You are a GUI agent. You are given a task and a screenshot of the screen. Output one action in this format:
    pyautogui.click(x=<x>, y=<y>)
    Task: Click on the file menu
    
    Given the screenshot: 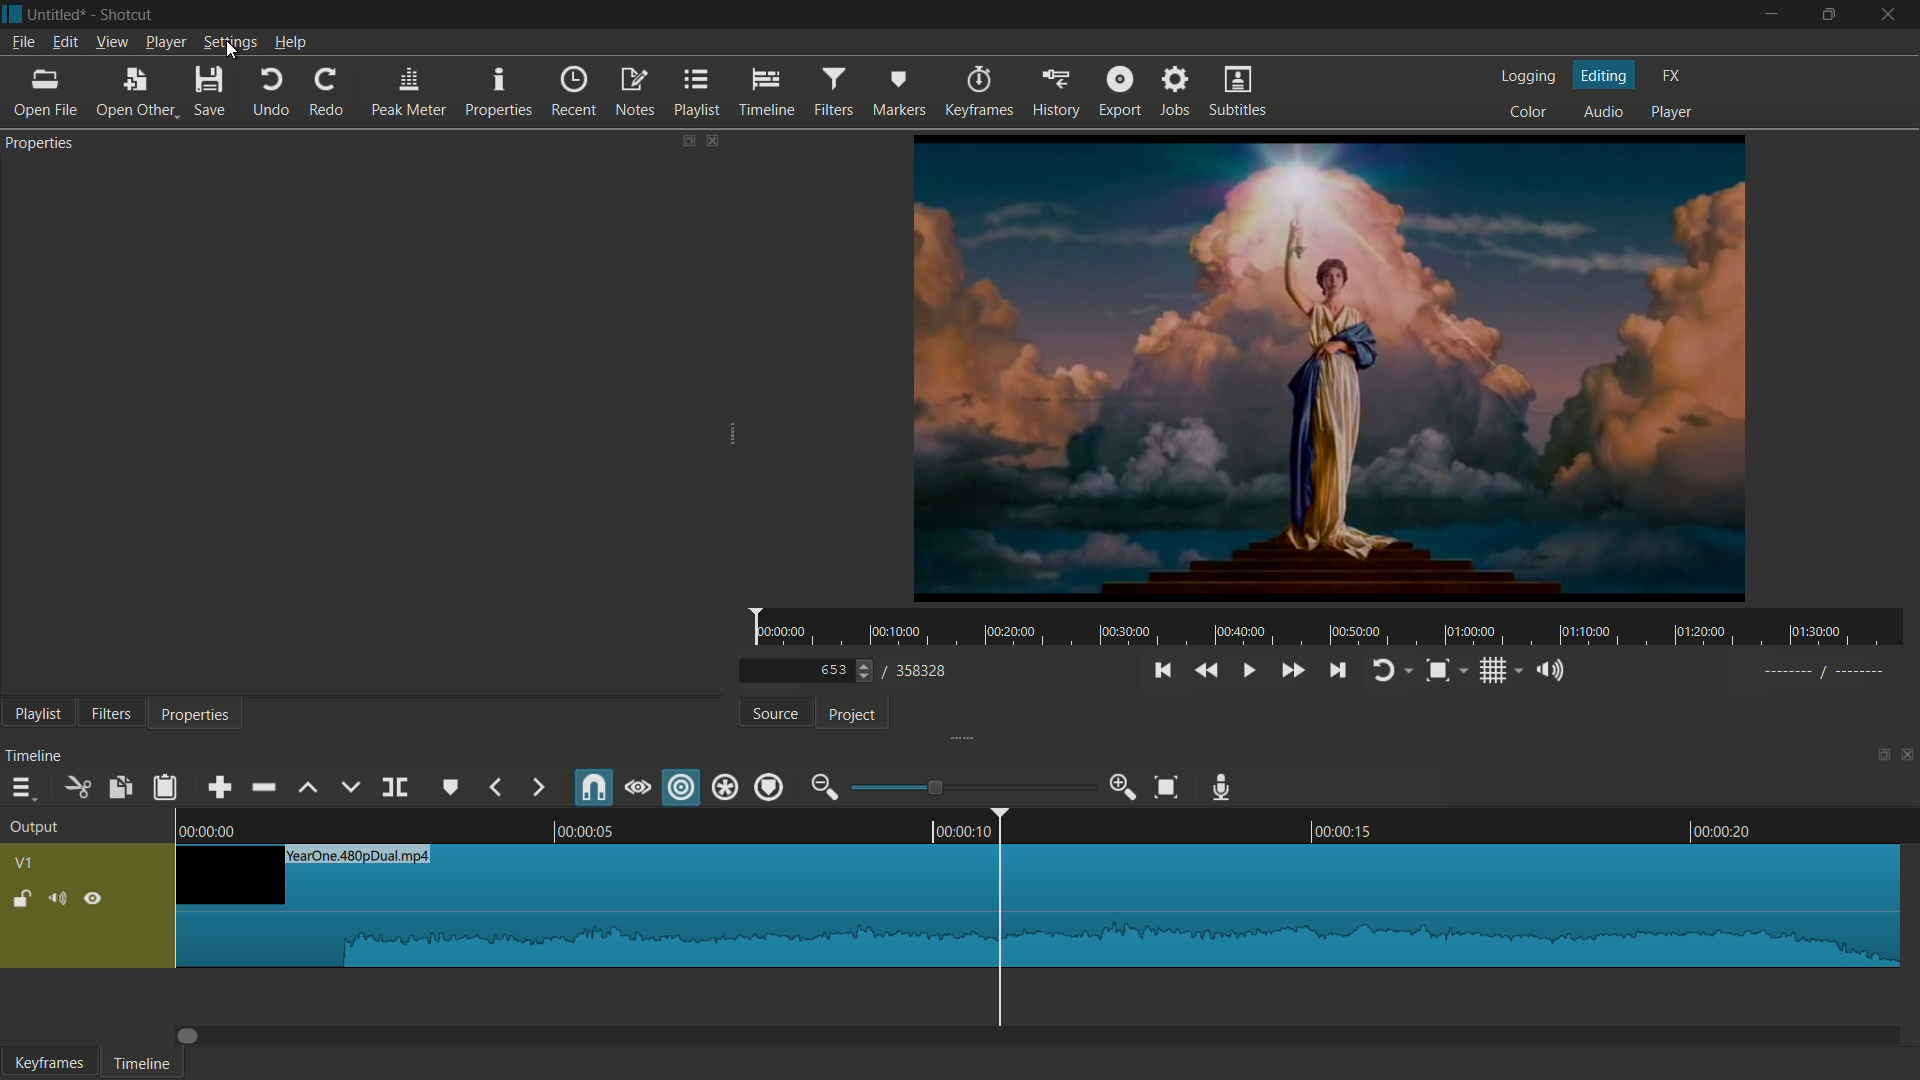 What is the action you would take?
    pyautogui.click(x=24, y=42)
    